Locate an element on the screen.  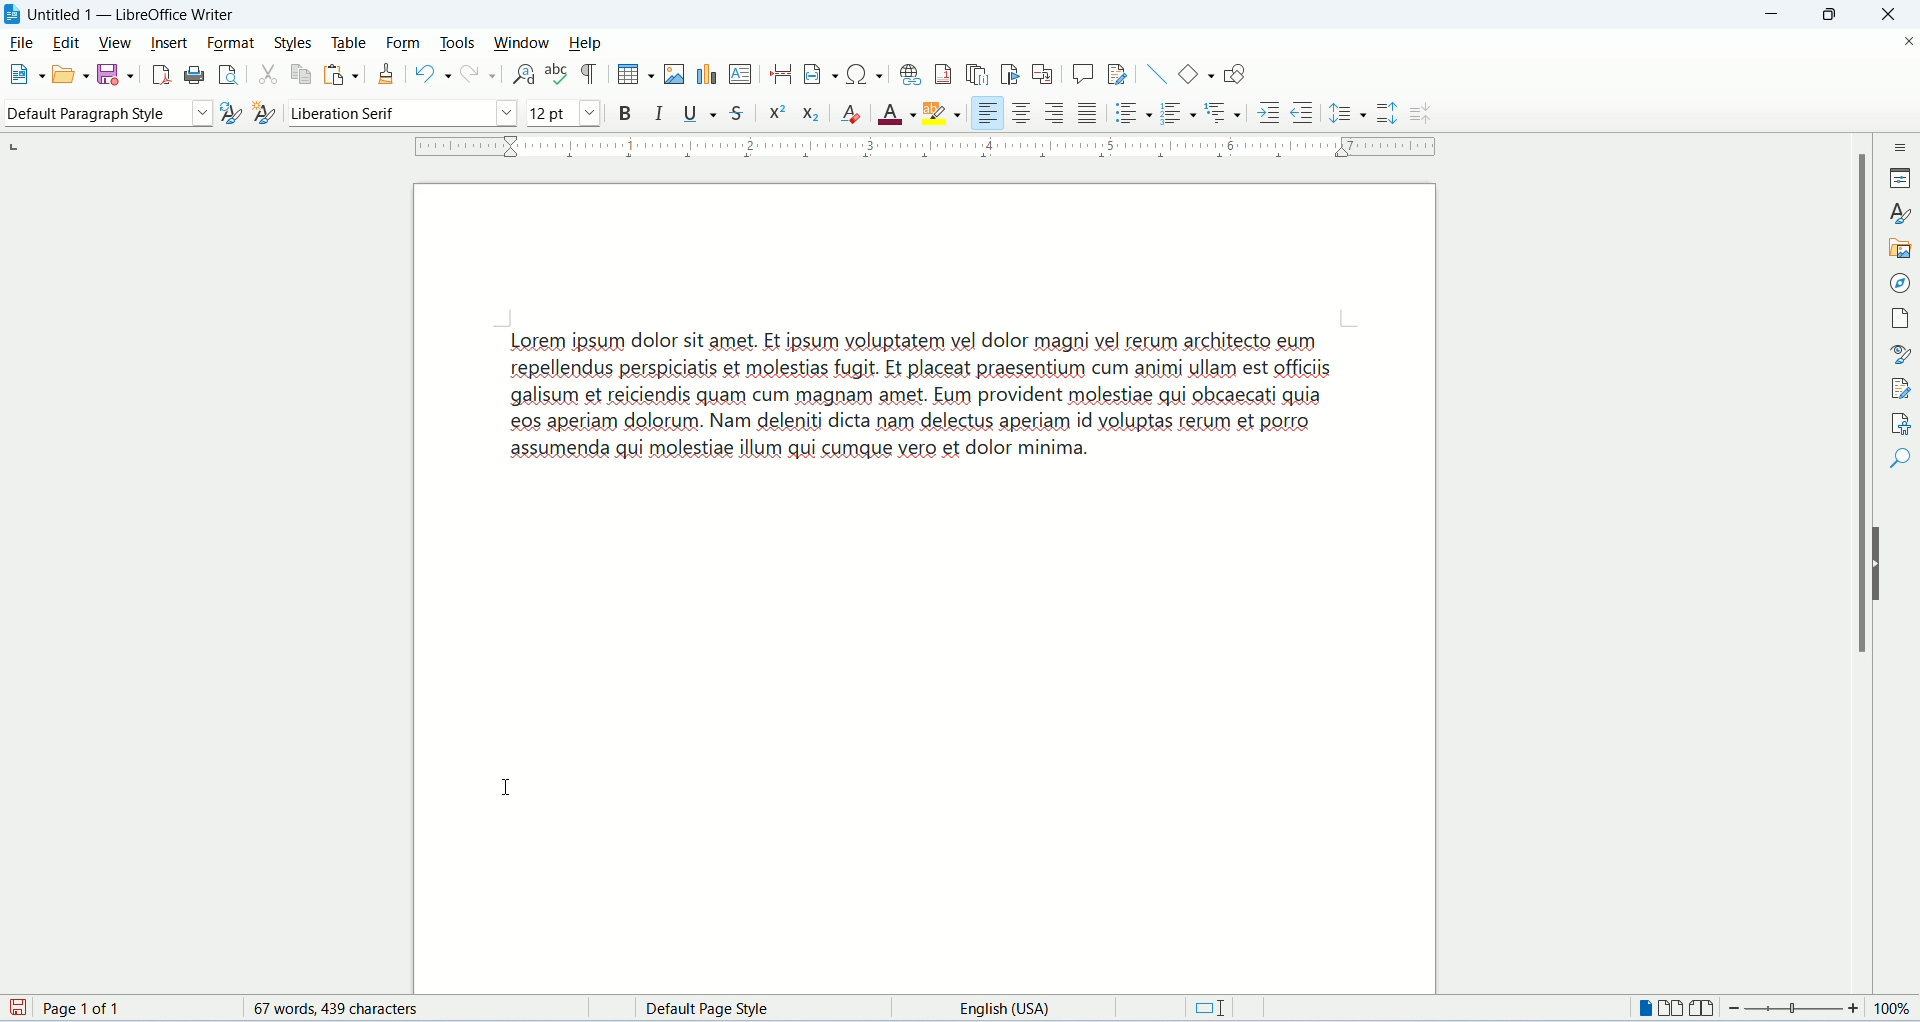
unordered list is located at coordinates (1126, 114).